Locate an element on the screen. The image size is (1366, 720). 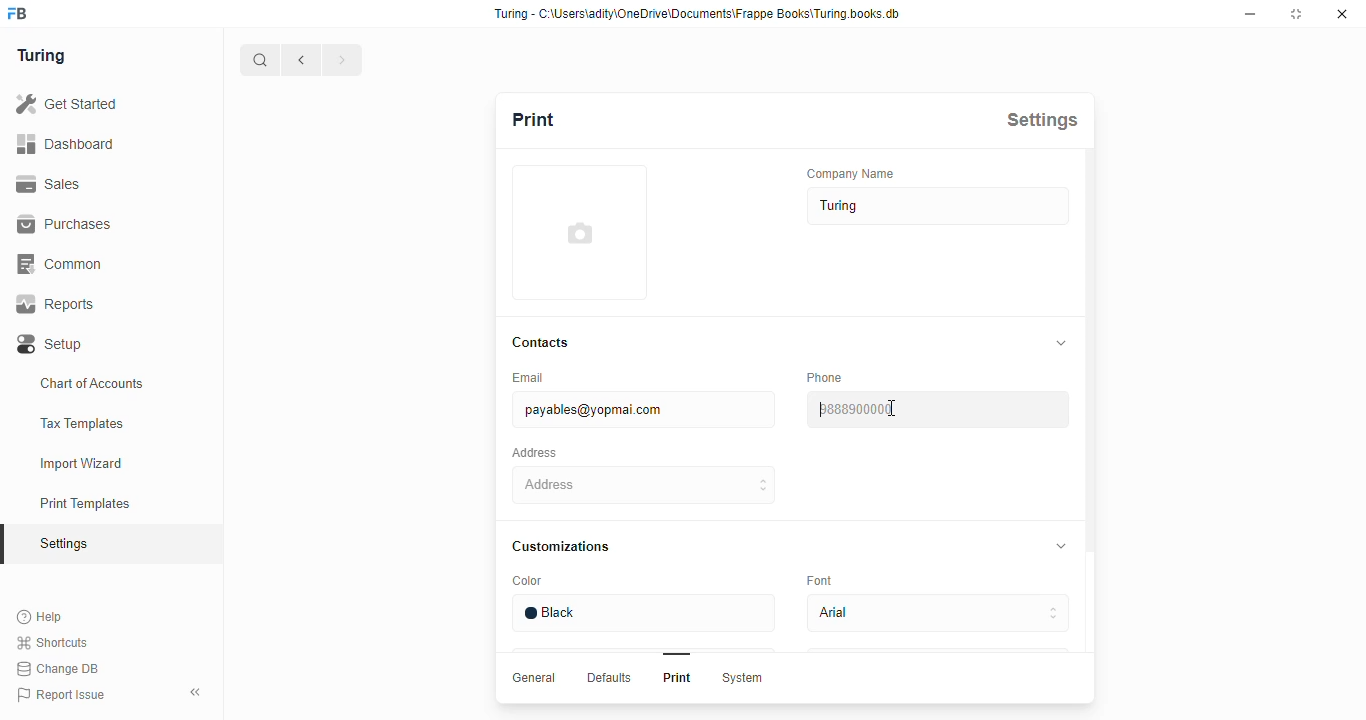
Email is located at coordinates (542, 378).